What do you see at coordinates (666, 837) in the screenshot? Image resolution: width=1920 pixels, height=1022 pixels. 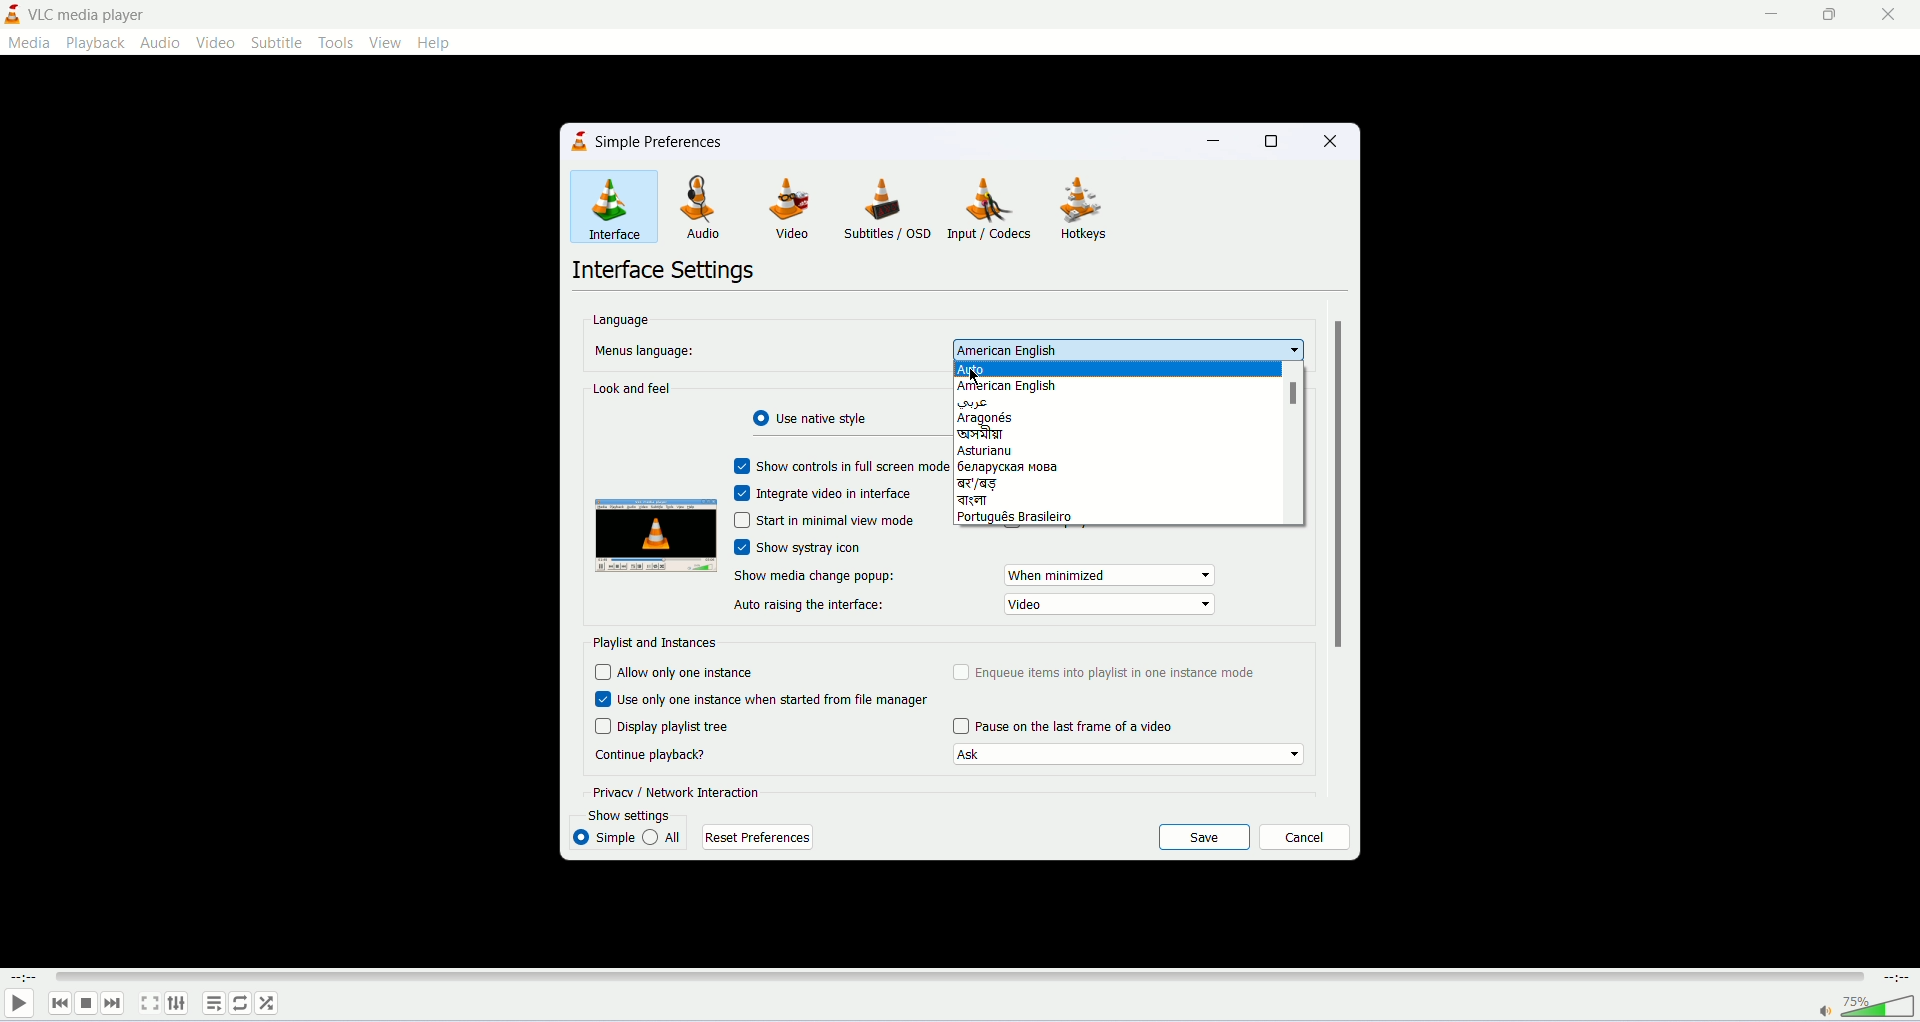 I see `all` at bounding box center [666, 837].